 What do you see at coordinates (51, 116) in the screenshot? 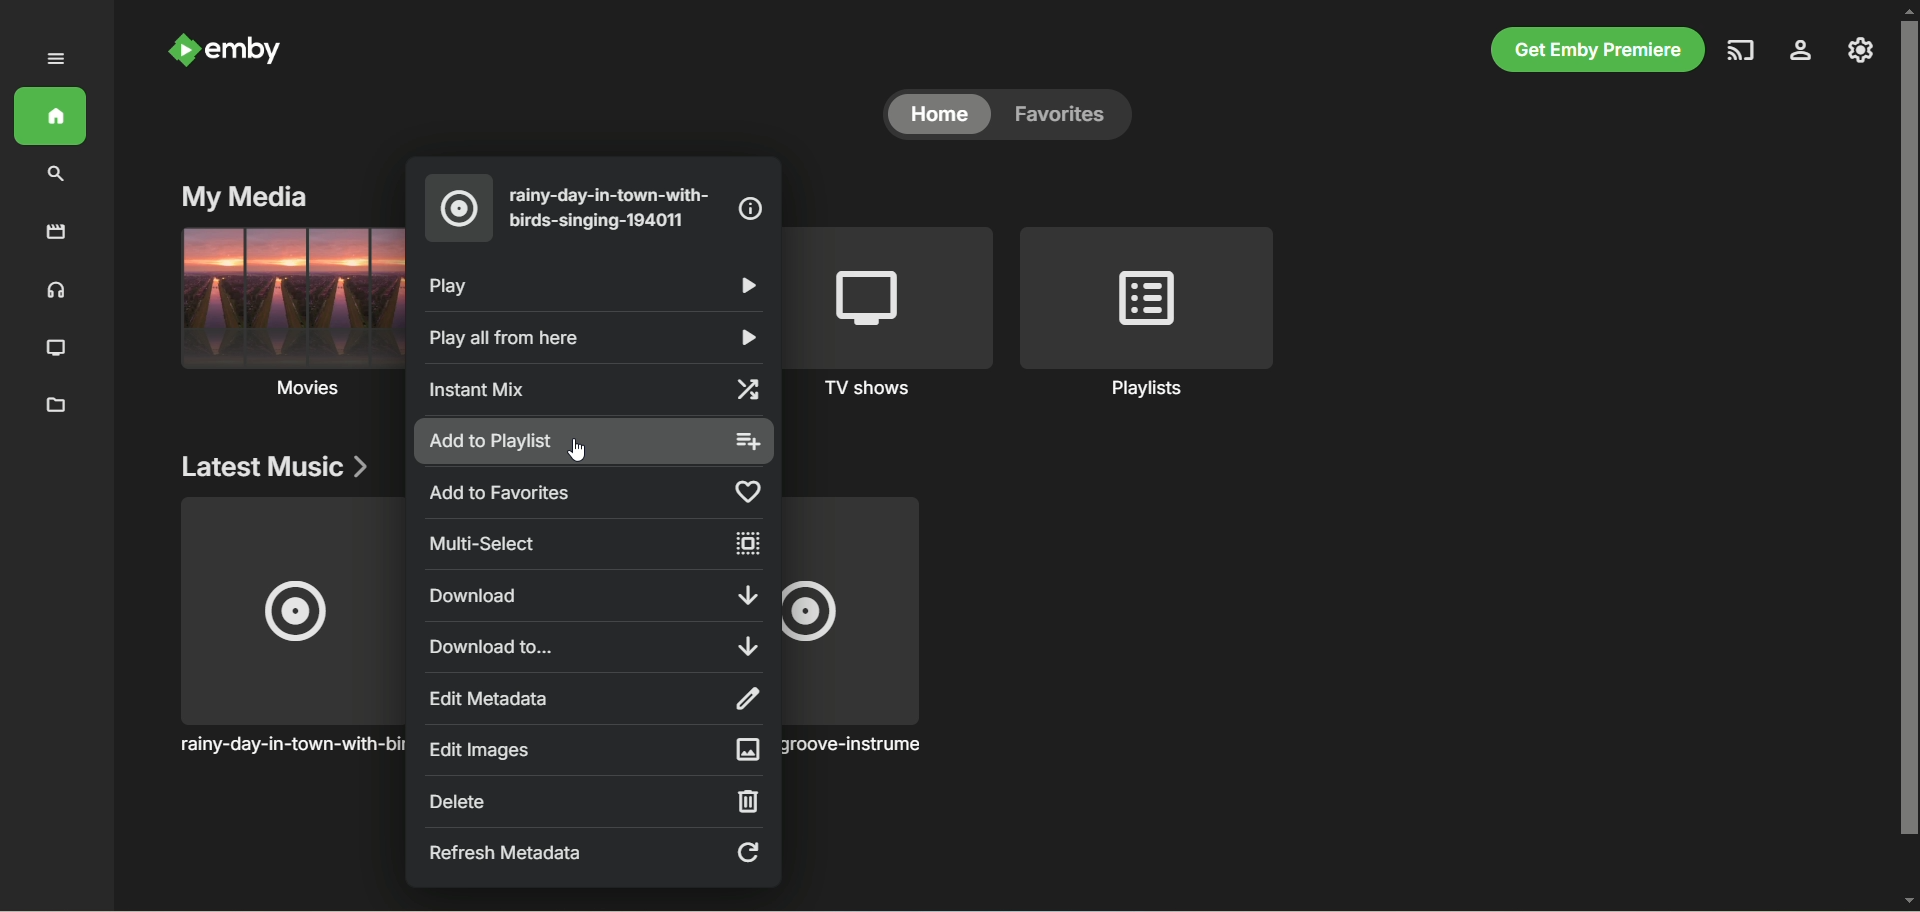
I see `home` at bounding box center [51, 116].